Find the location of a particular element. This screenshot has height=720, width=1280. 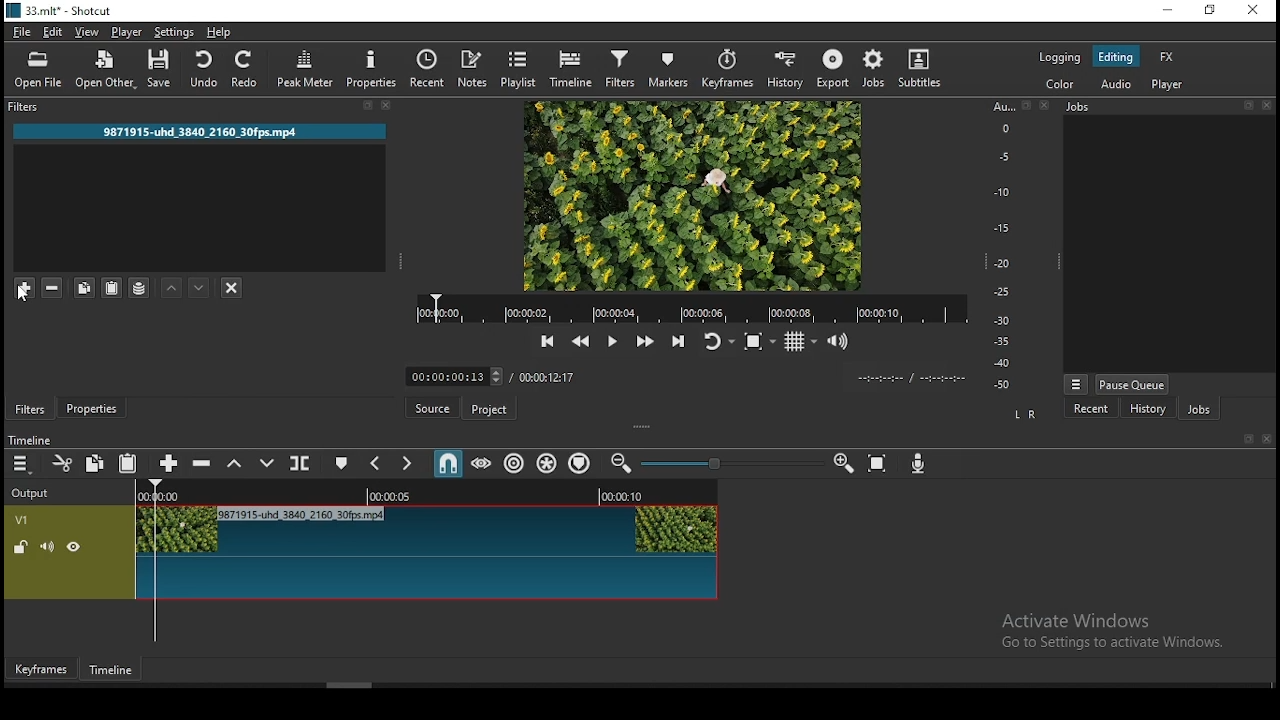

 is located at coordinates (1078, 106).